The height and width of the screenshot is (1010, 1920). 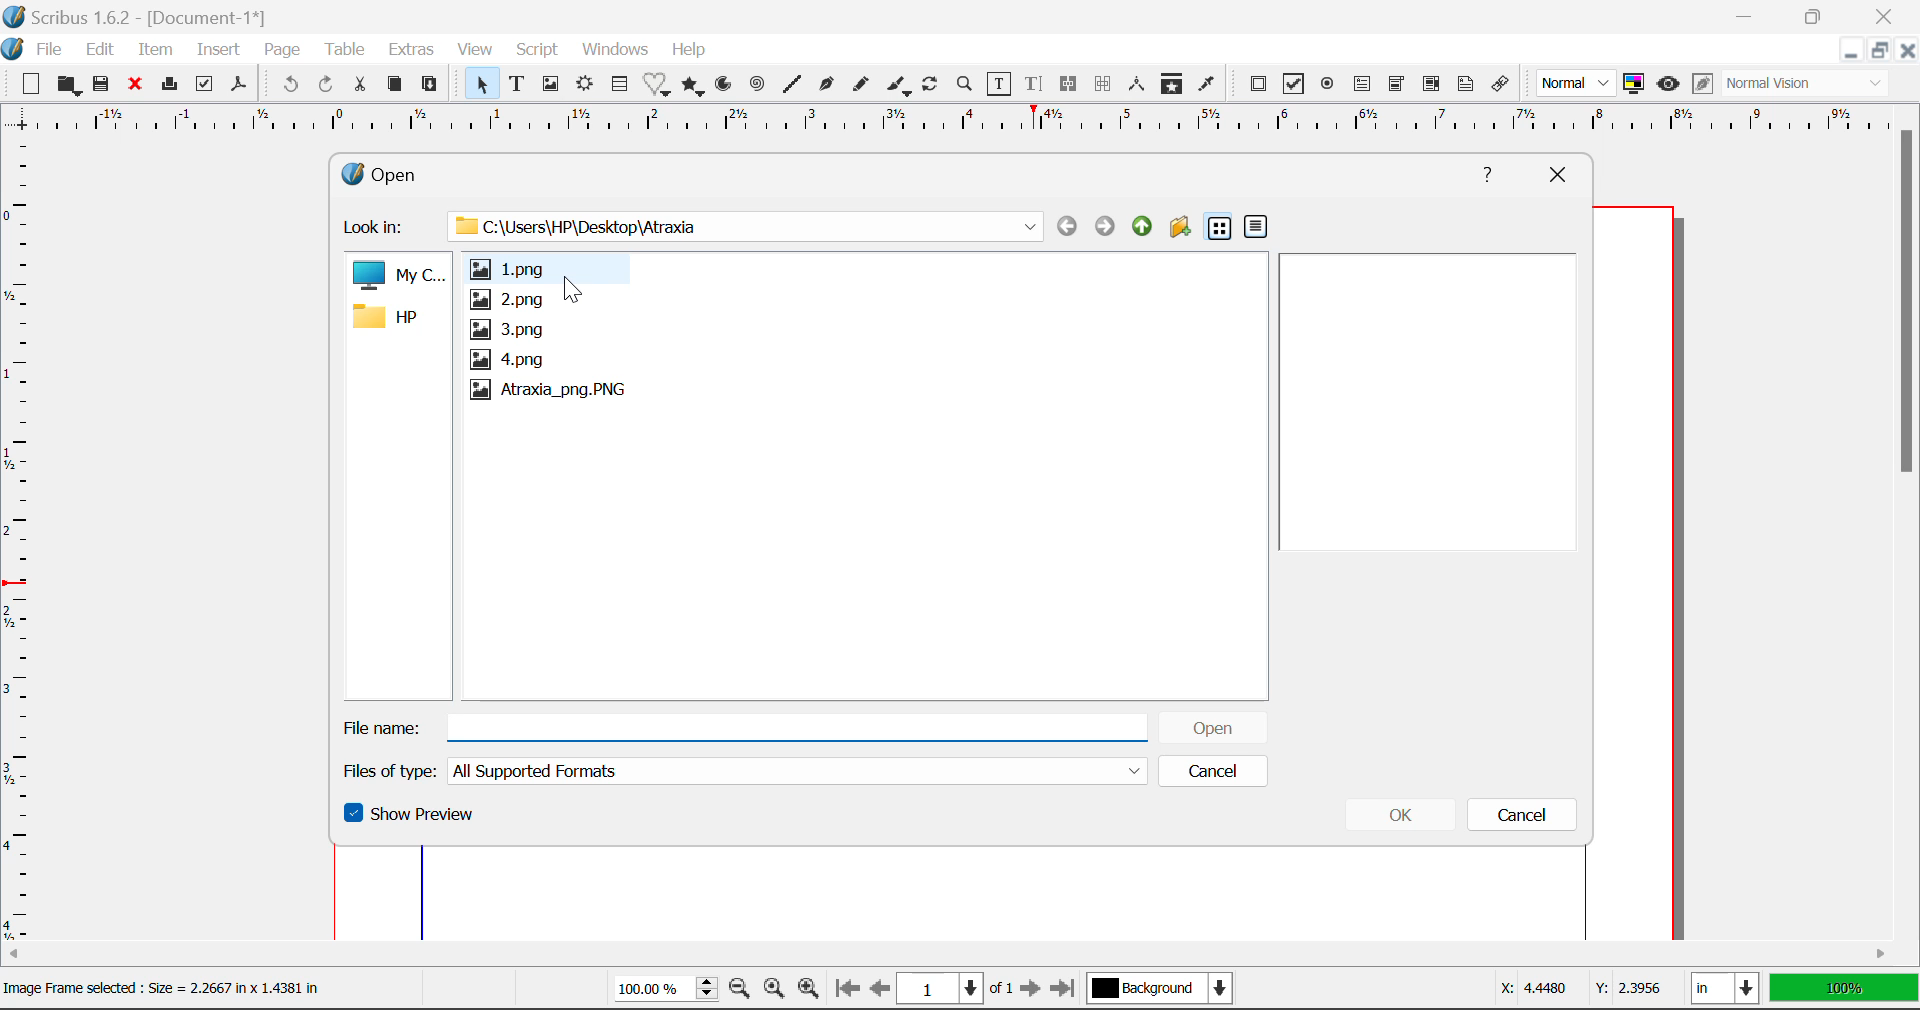 I want to click on Preview Mode, so click(x=1669, y=86).